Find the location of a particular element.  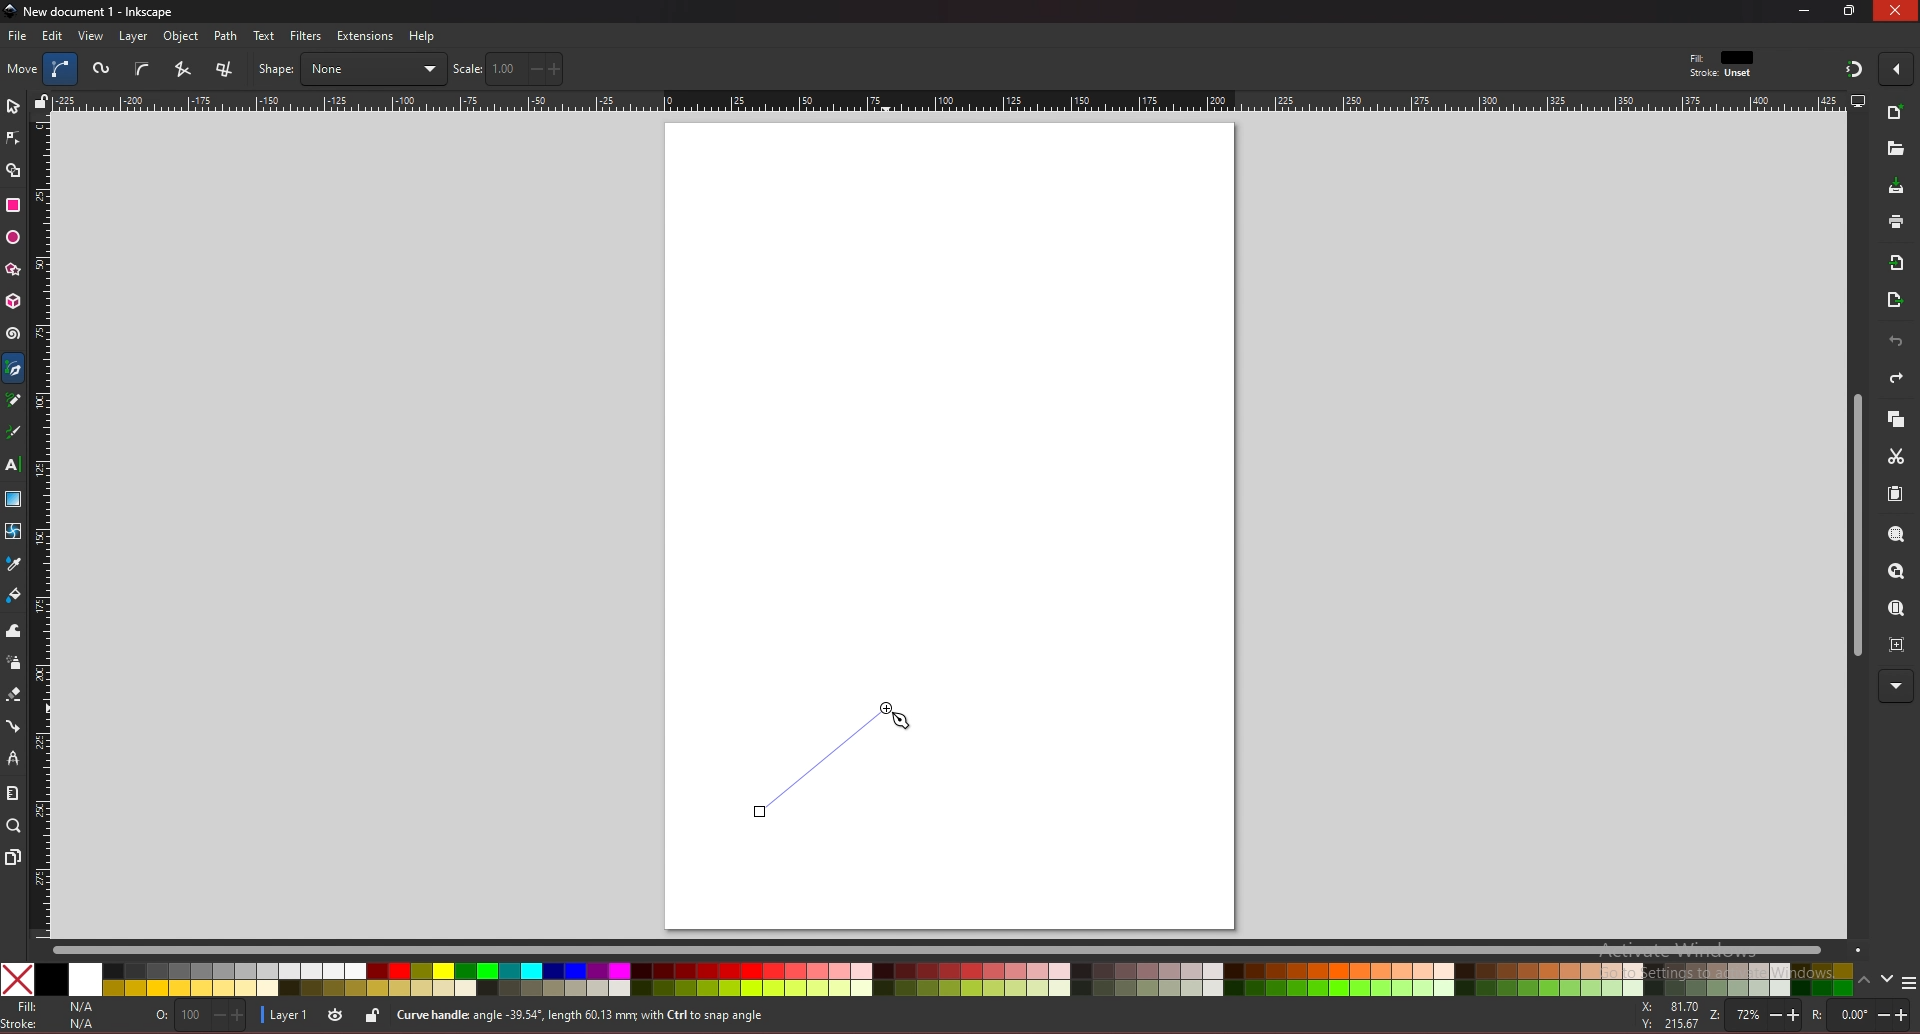

lock guides is located at coordinates (41, 101).